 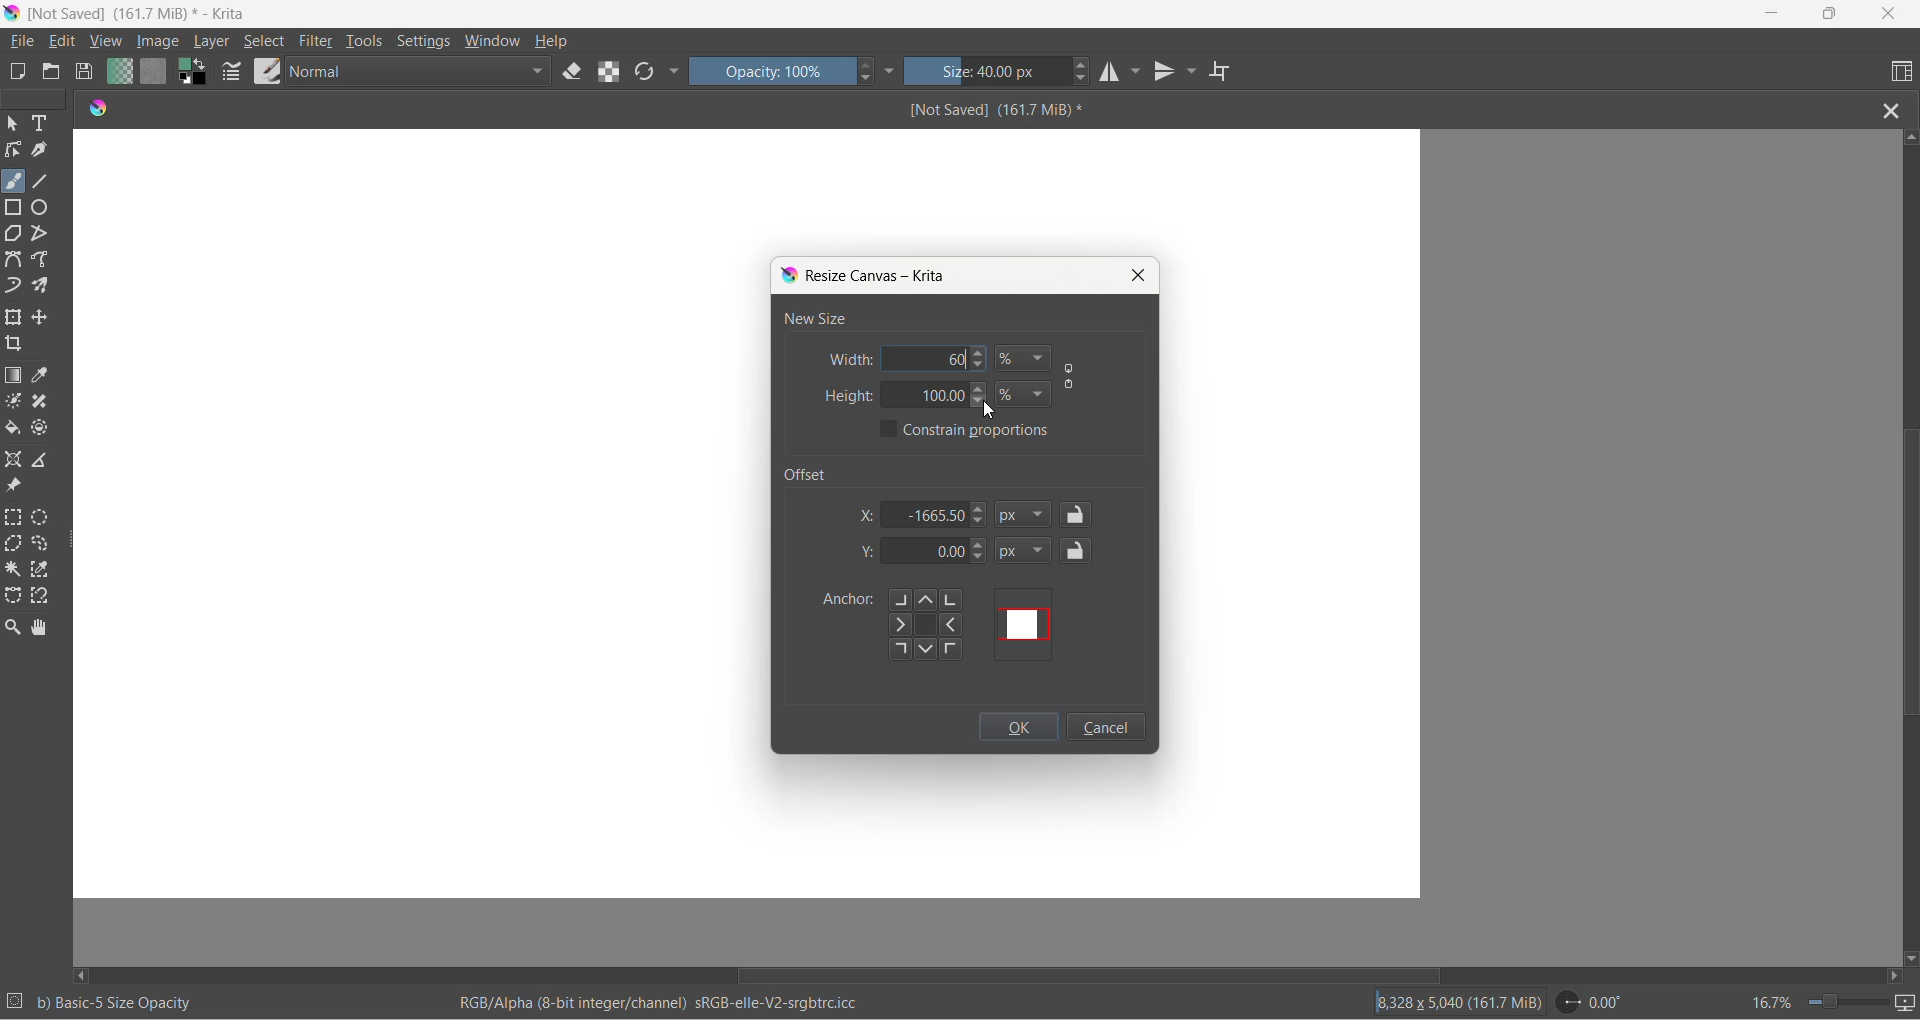 What do you see at coordinates (107, 43) in the screenshot?
I see `view` at bounding box center [107, 43].